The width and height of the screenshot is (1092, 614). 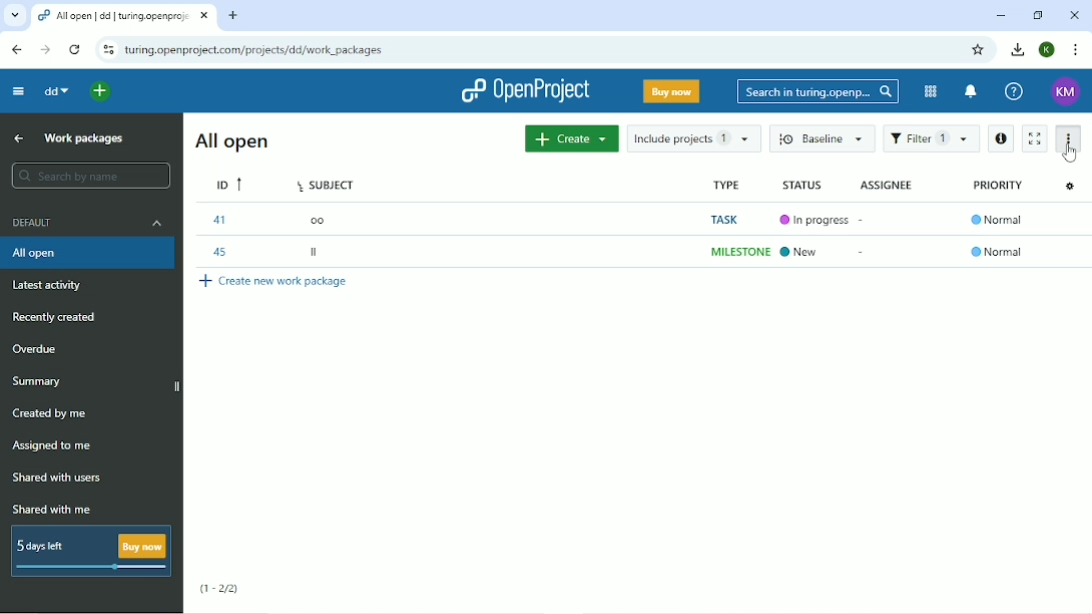 What do you see at coordinates (108, 49) in the screenshot?
I see `View site information` at bounding box center [108, 49].